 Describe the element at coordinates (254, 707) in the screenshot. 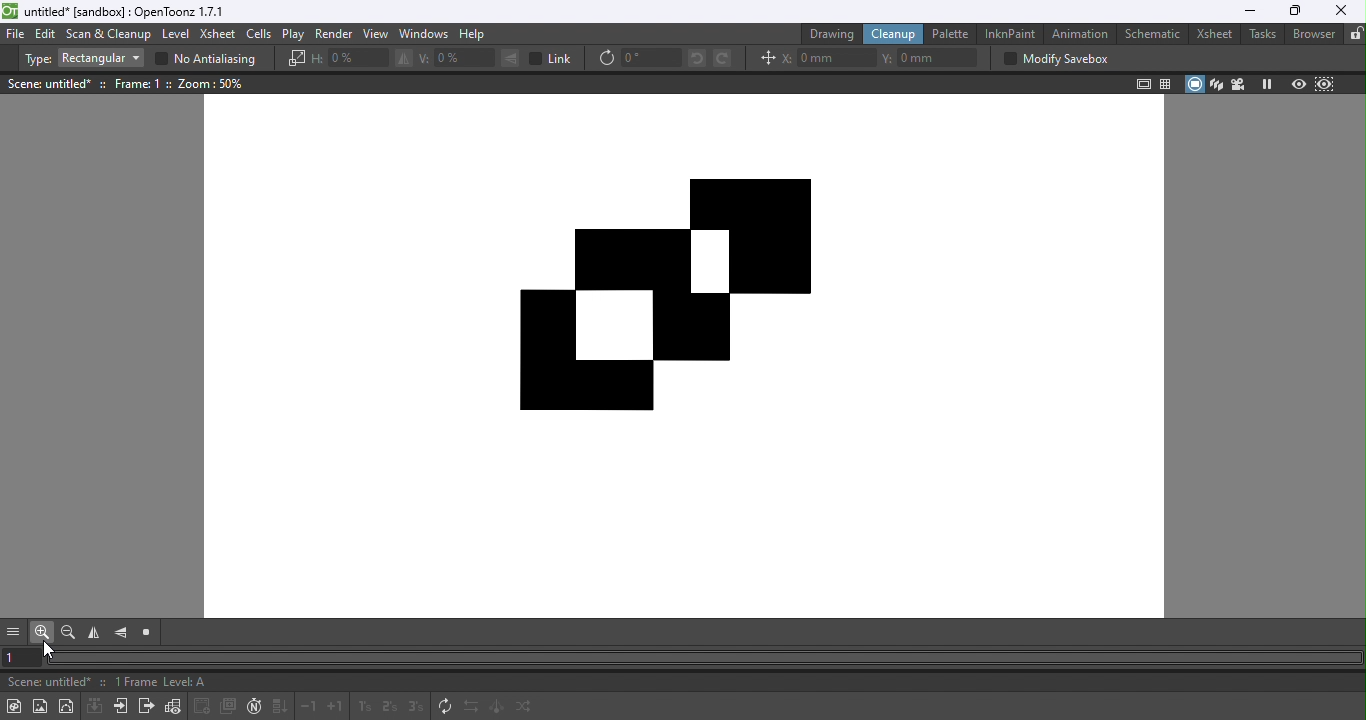

I see `Auto Input cell number` at that location.